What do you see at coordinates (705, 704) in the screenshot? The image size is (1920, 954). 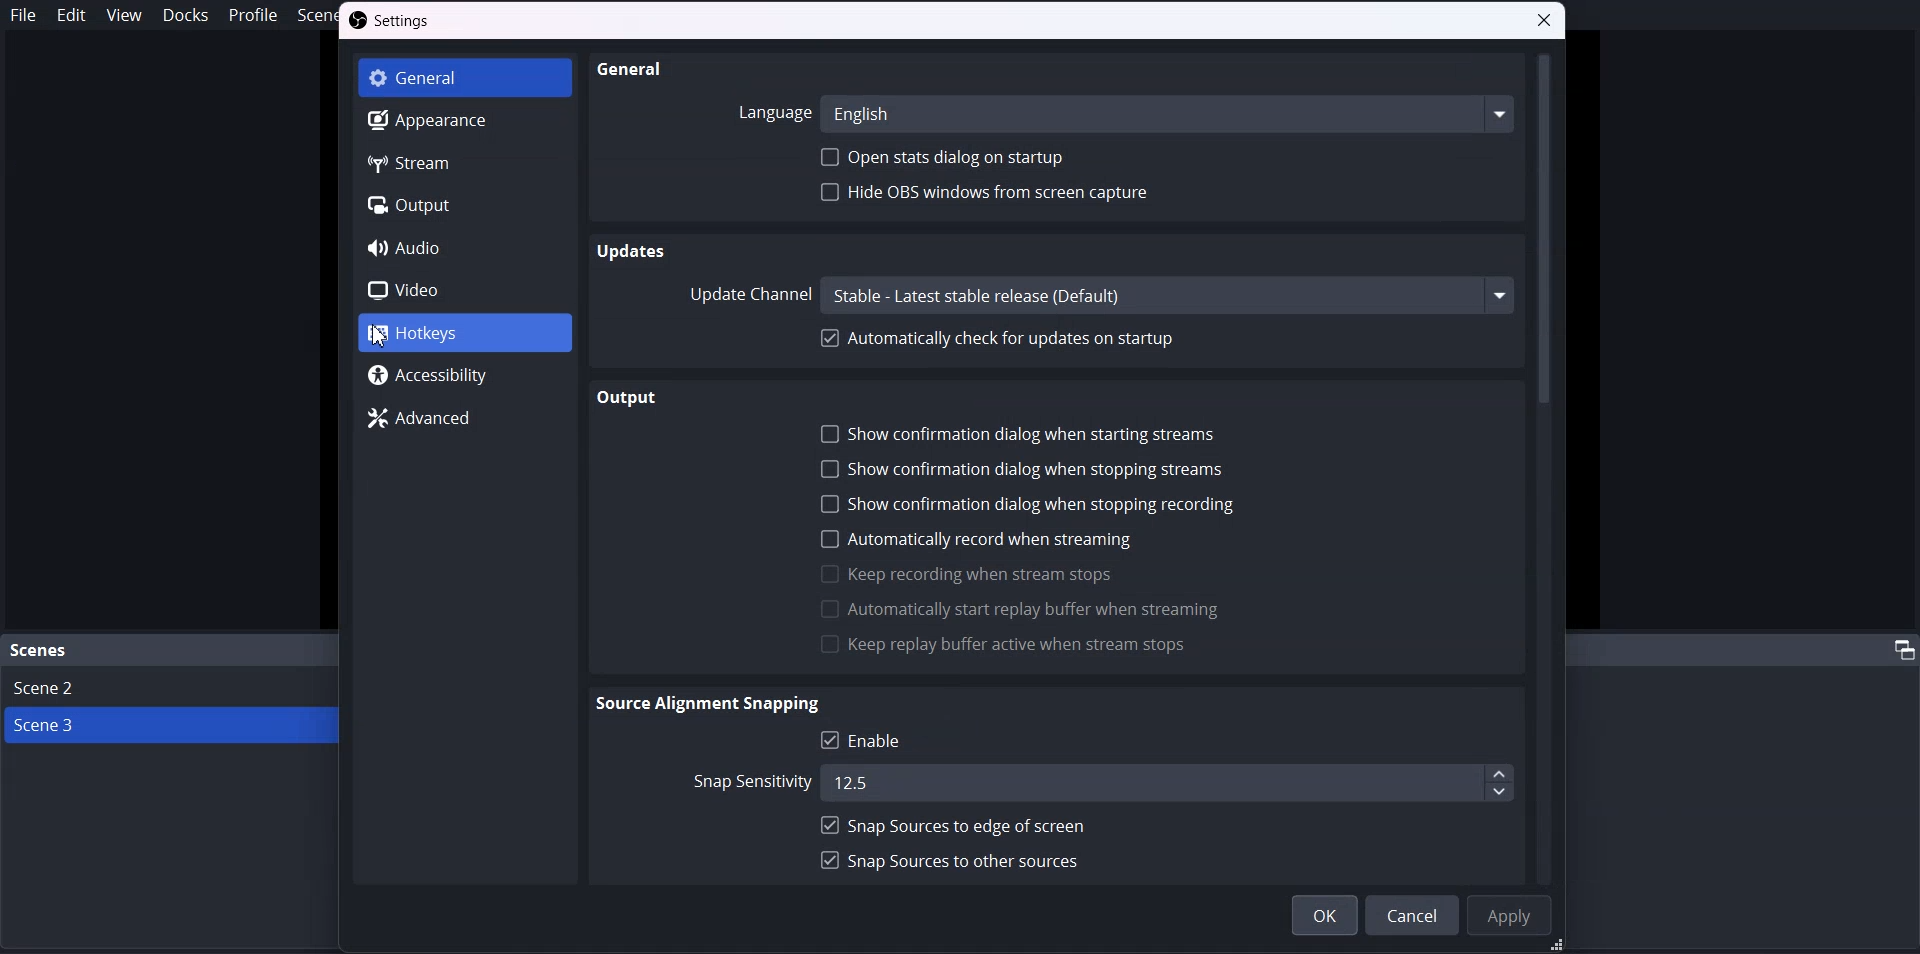 I see `Source alignment Snipping` at bounding box center [705, 704].